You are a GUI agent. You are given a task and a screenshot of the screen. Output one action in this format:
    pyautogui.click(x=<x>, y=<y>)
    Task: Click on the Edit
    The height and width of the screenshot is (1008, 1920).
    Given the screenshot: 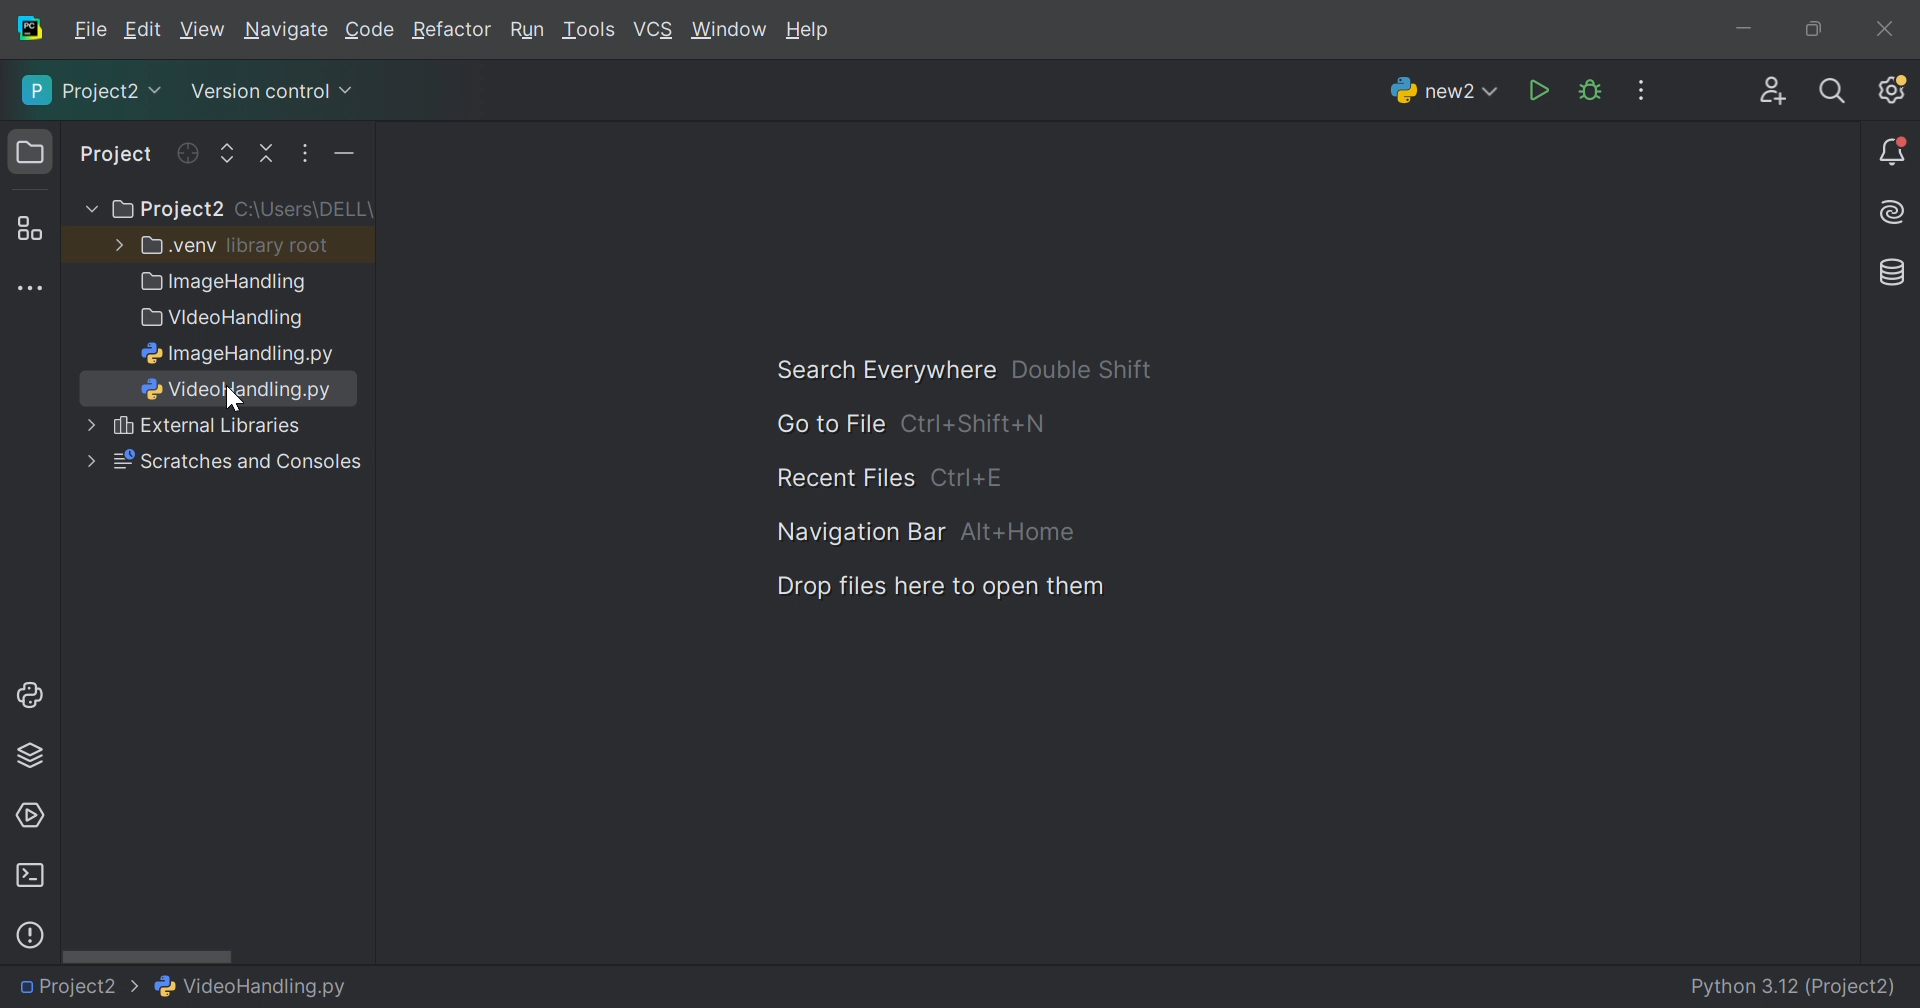 What is the action you would take?
    pyautogui.click(x=142, y=30)
    